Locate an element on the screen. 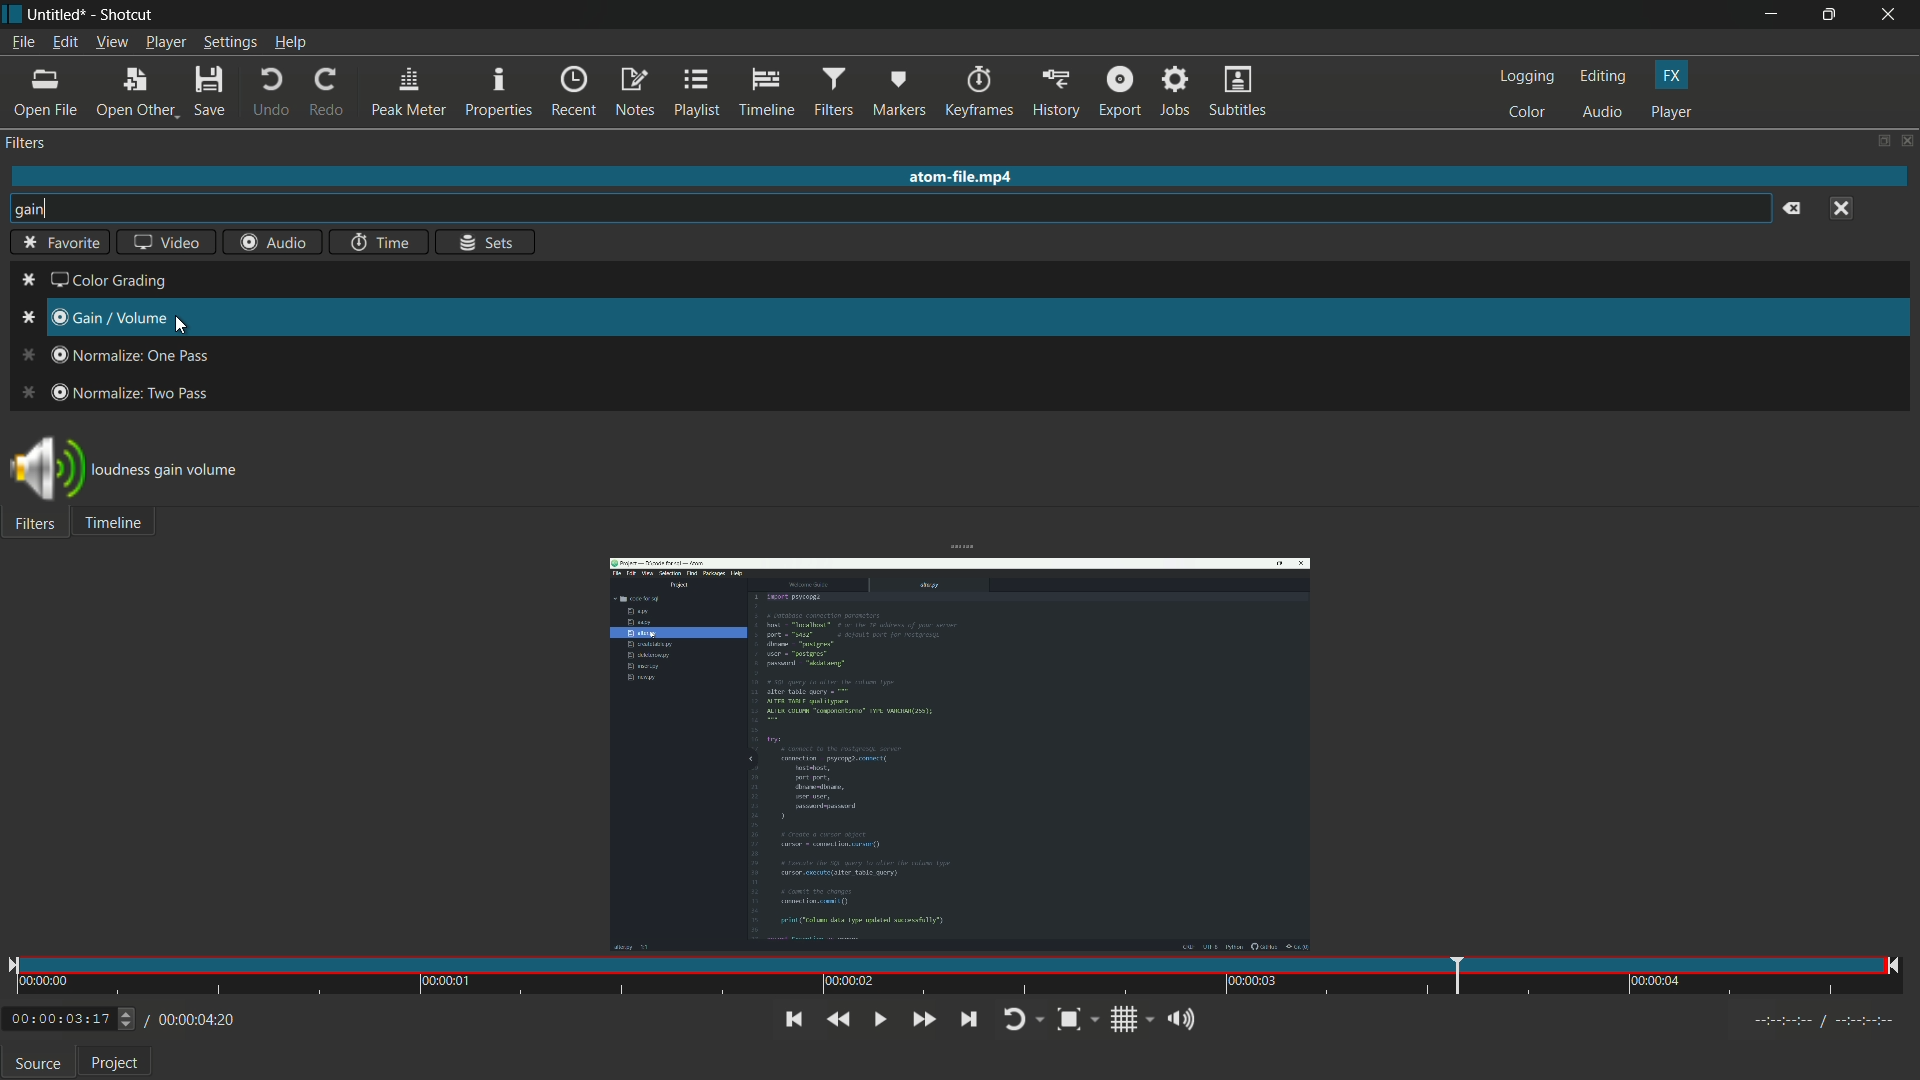 This screenshot has width=1920, height=1080. redo is located at coordinates (328, 93).